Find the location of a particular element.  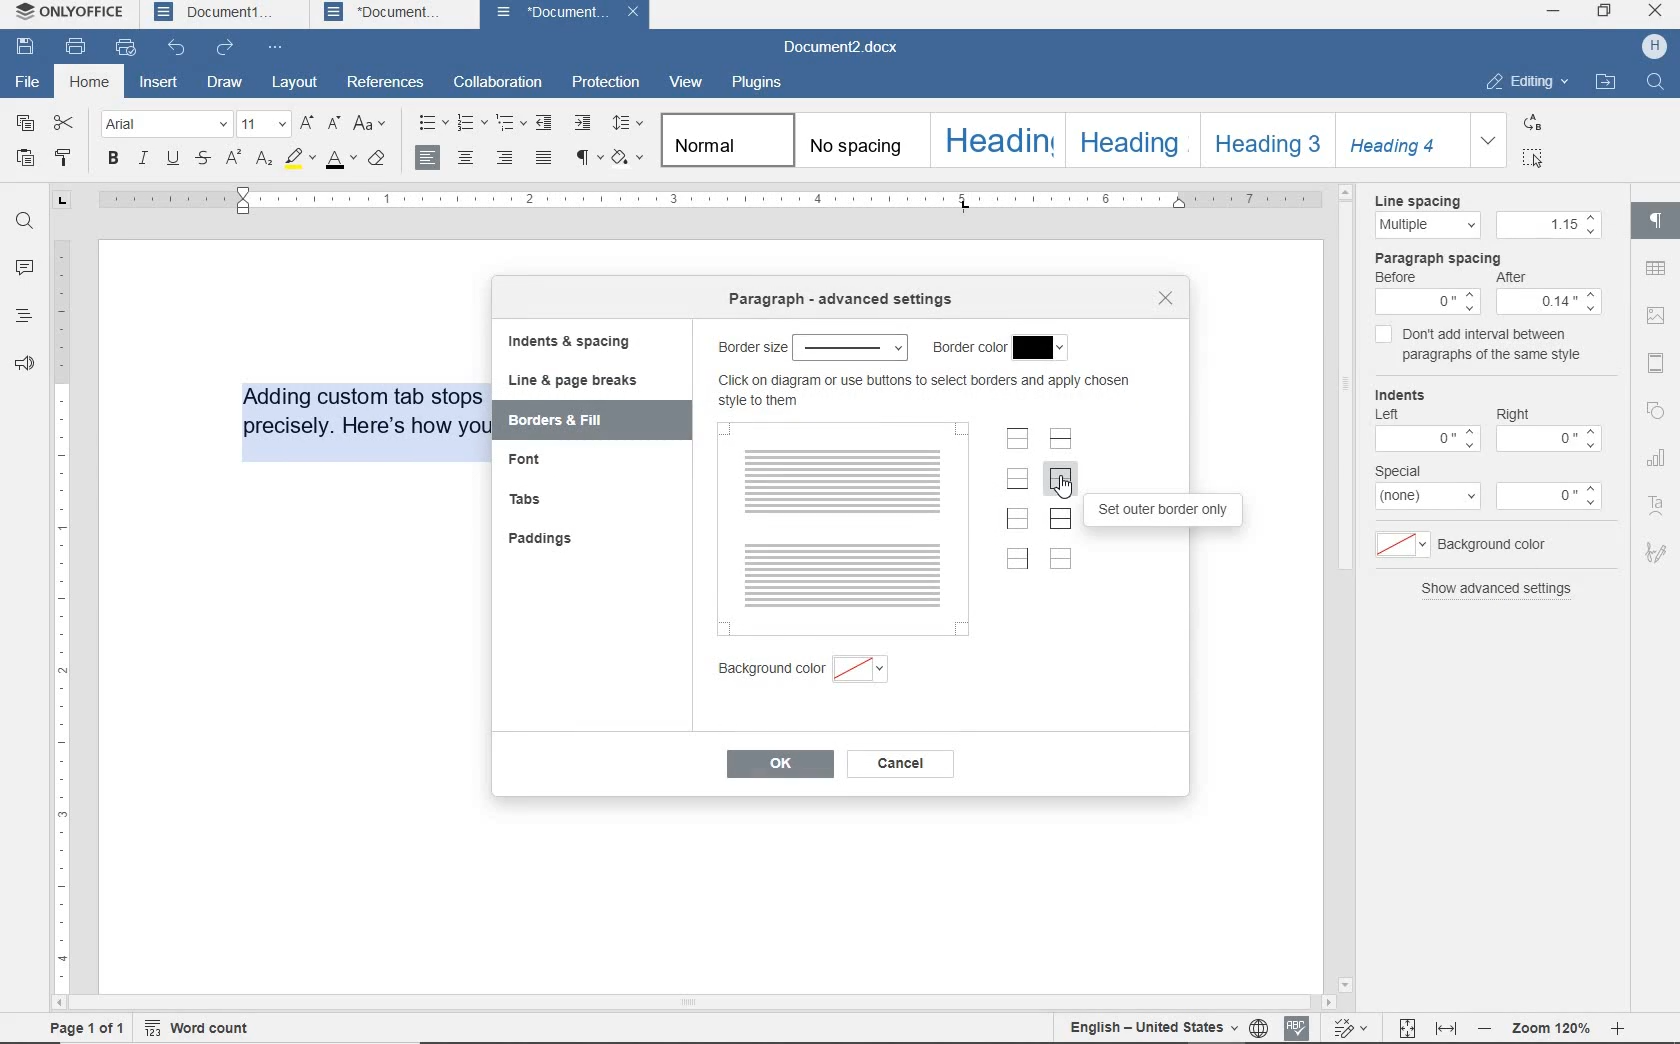

cut is located at coordinates (63, 125).